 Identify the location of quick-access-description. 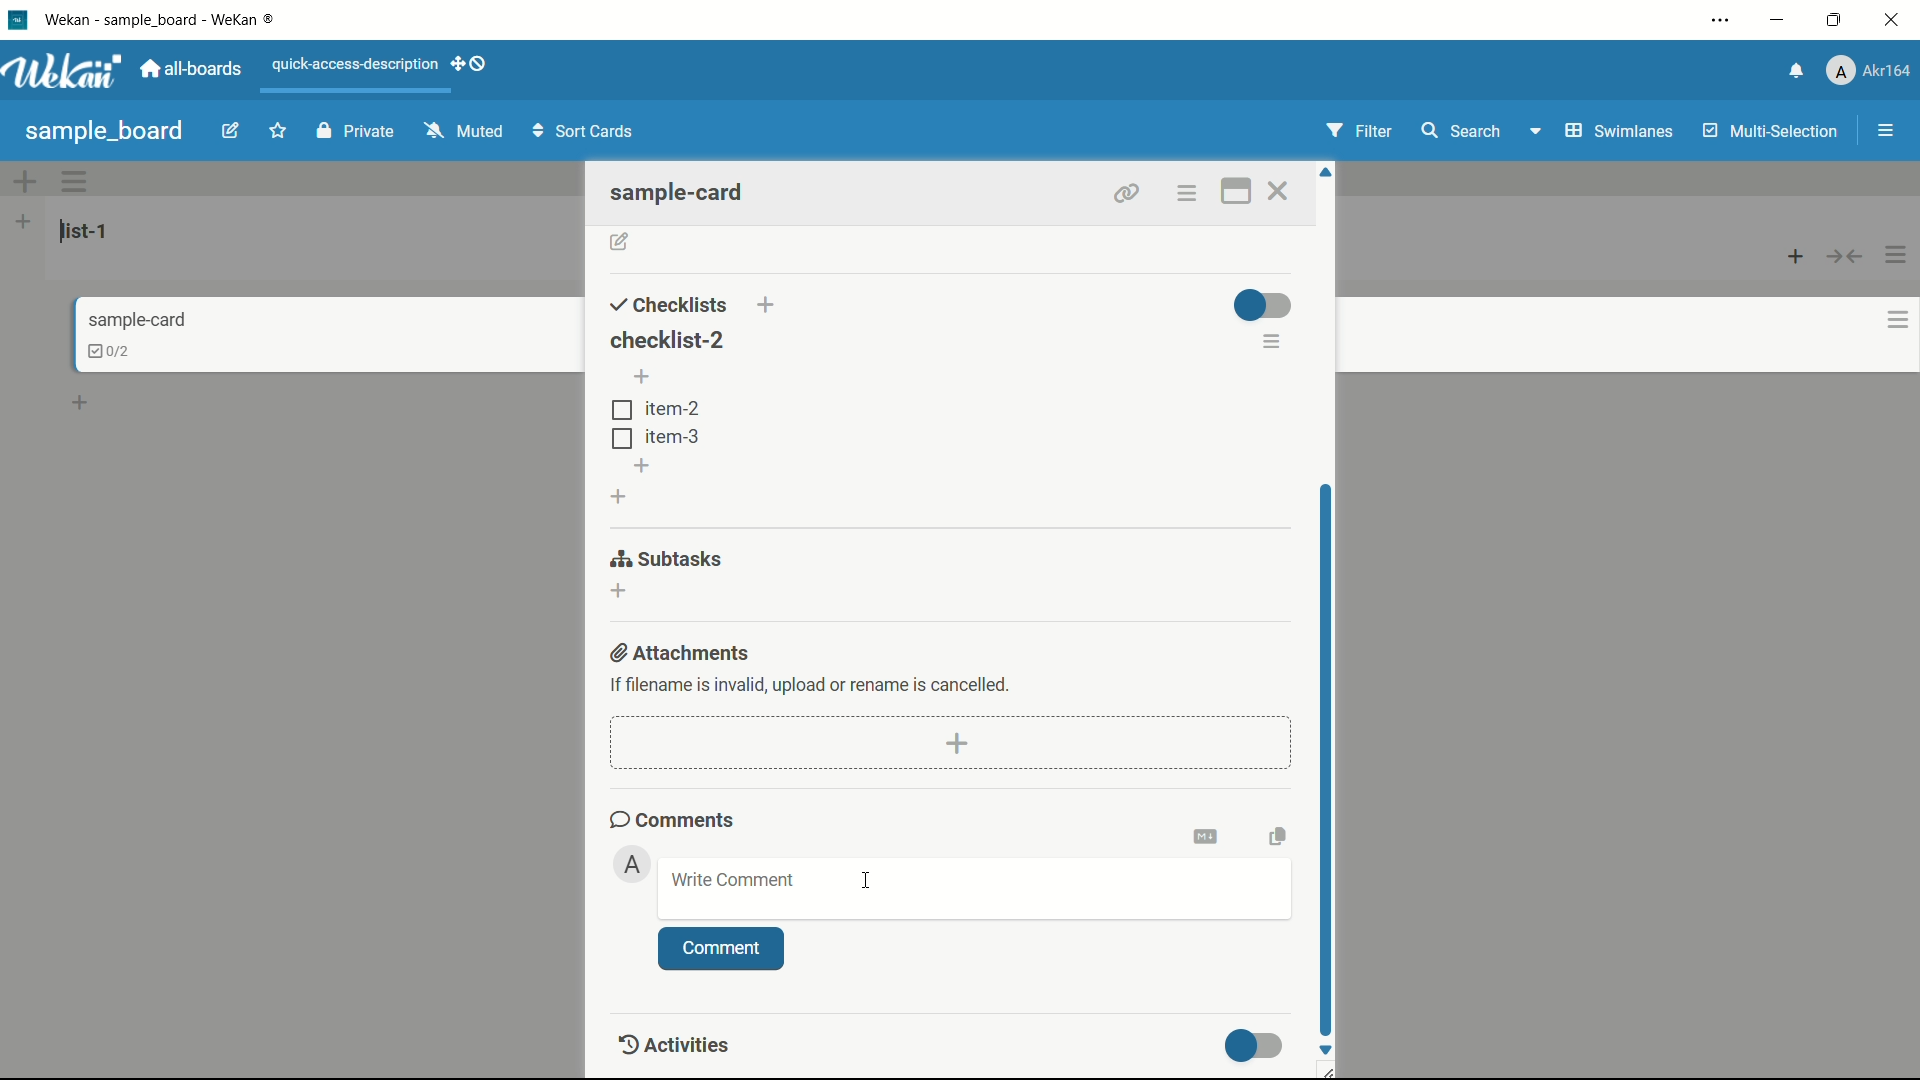
(355, 65).